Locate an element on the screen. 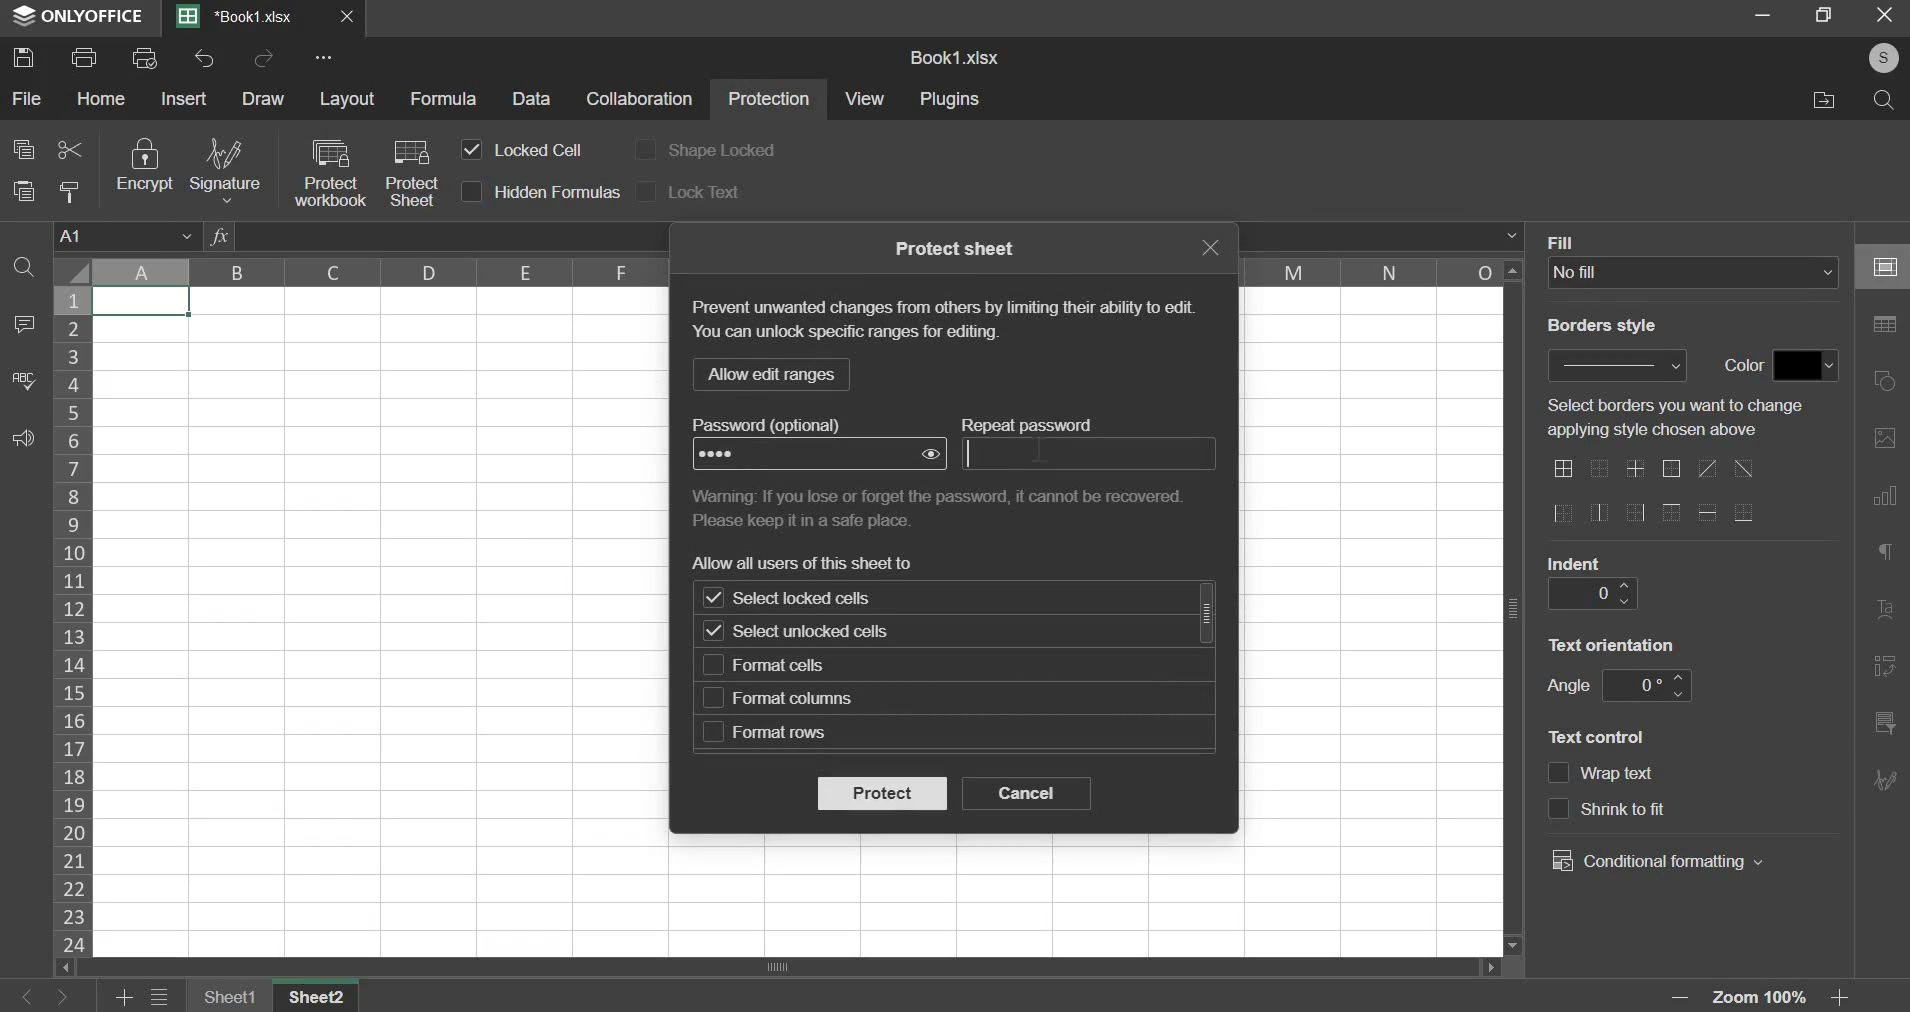 Image resolution: width=1910 pixels, height=1012 pixels. copy style is located at coordinates (72, 192).